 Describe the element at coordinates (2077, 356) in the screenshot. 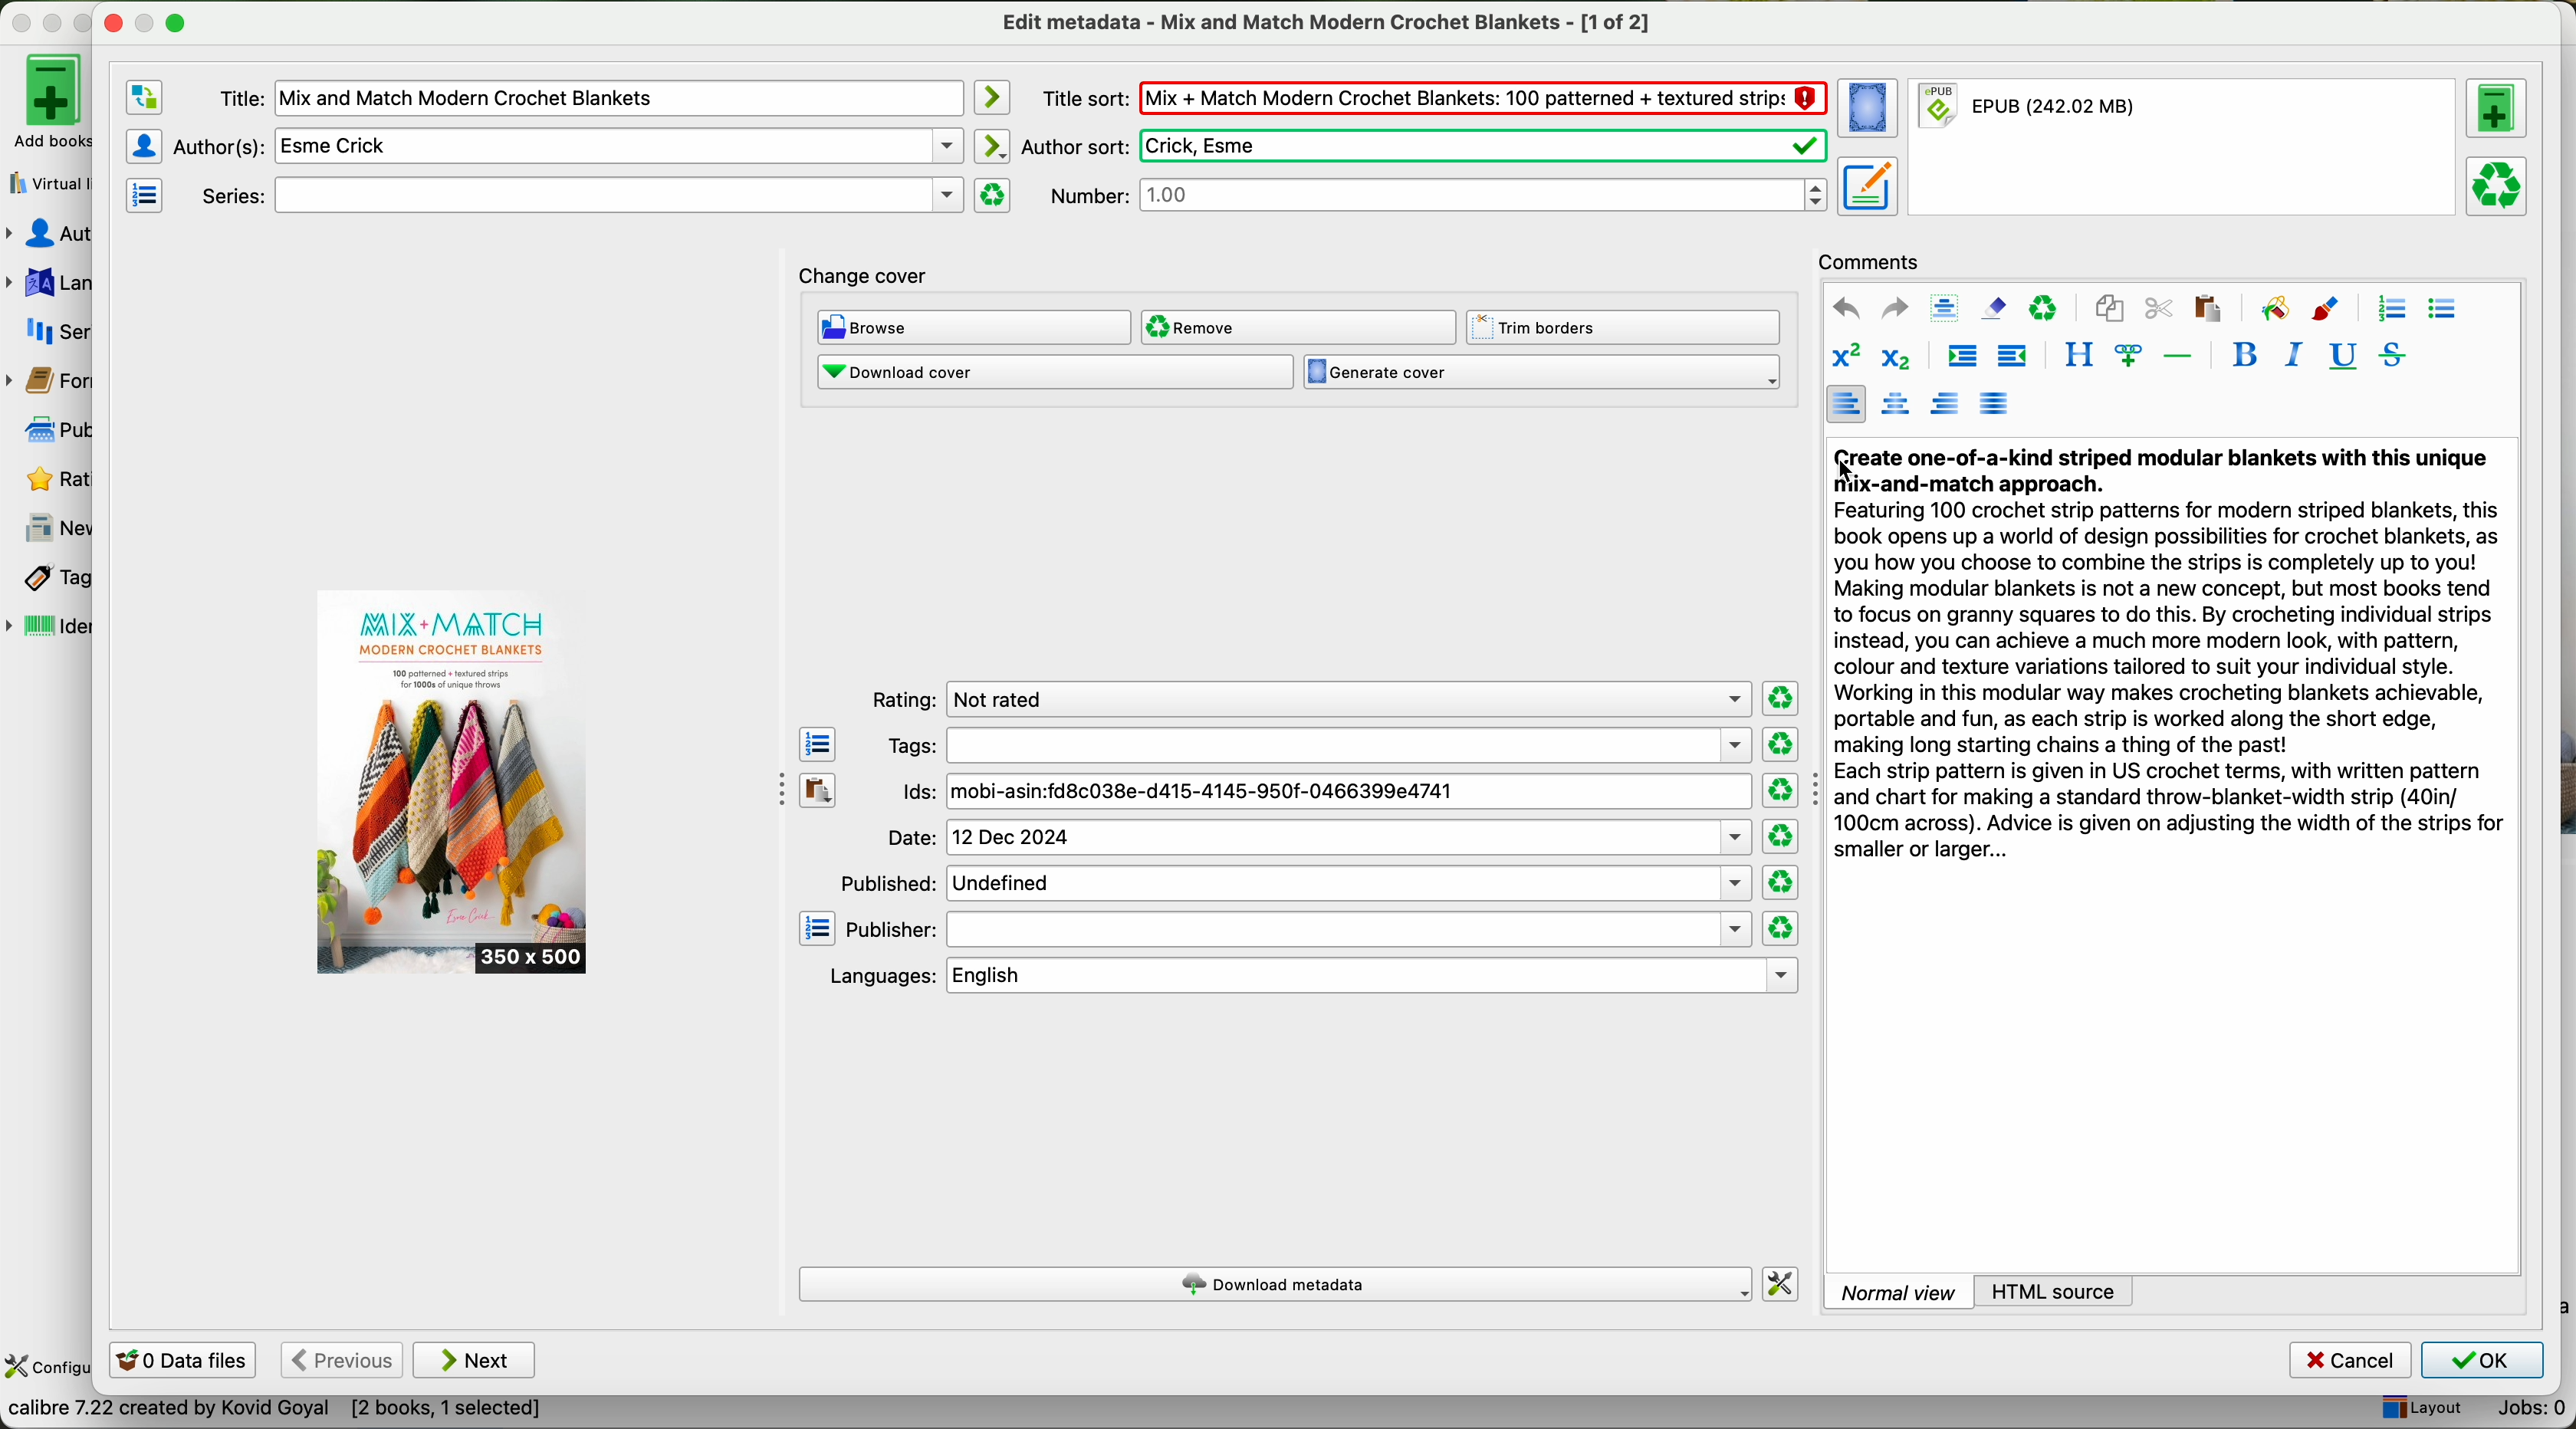

I see `style the selected text block` at that location.